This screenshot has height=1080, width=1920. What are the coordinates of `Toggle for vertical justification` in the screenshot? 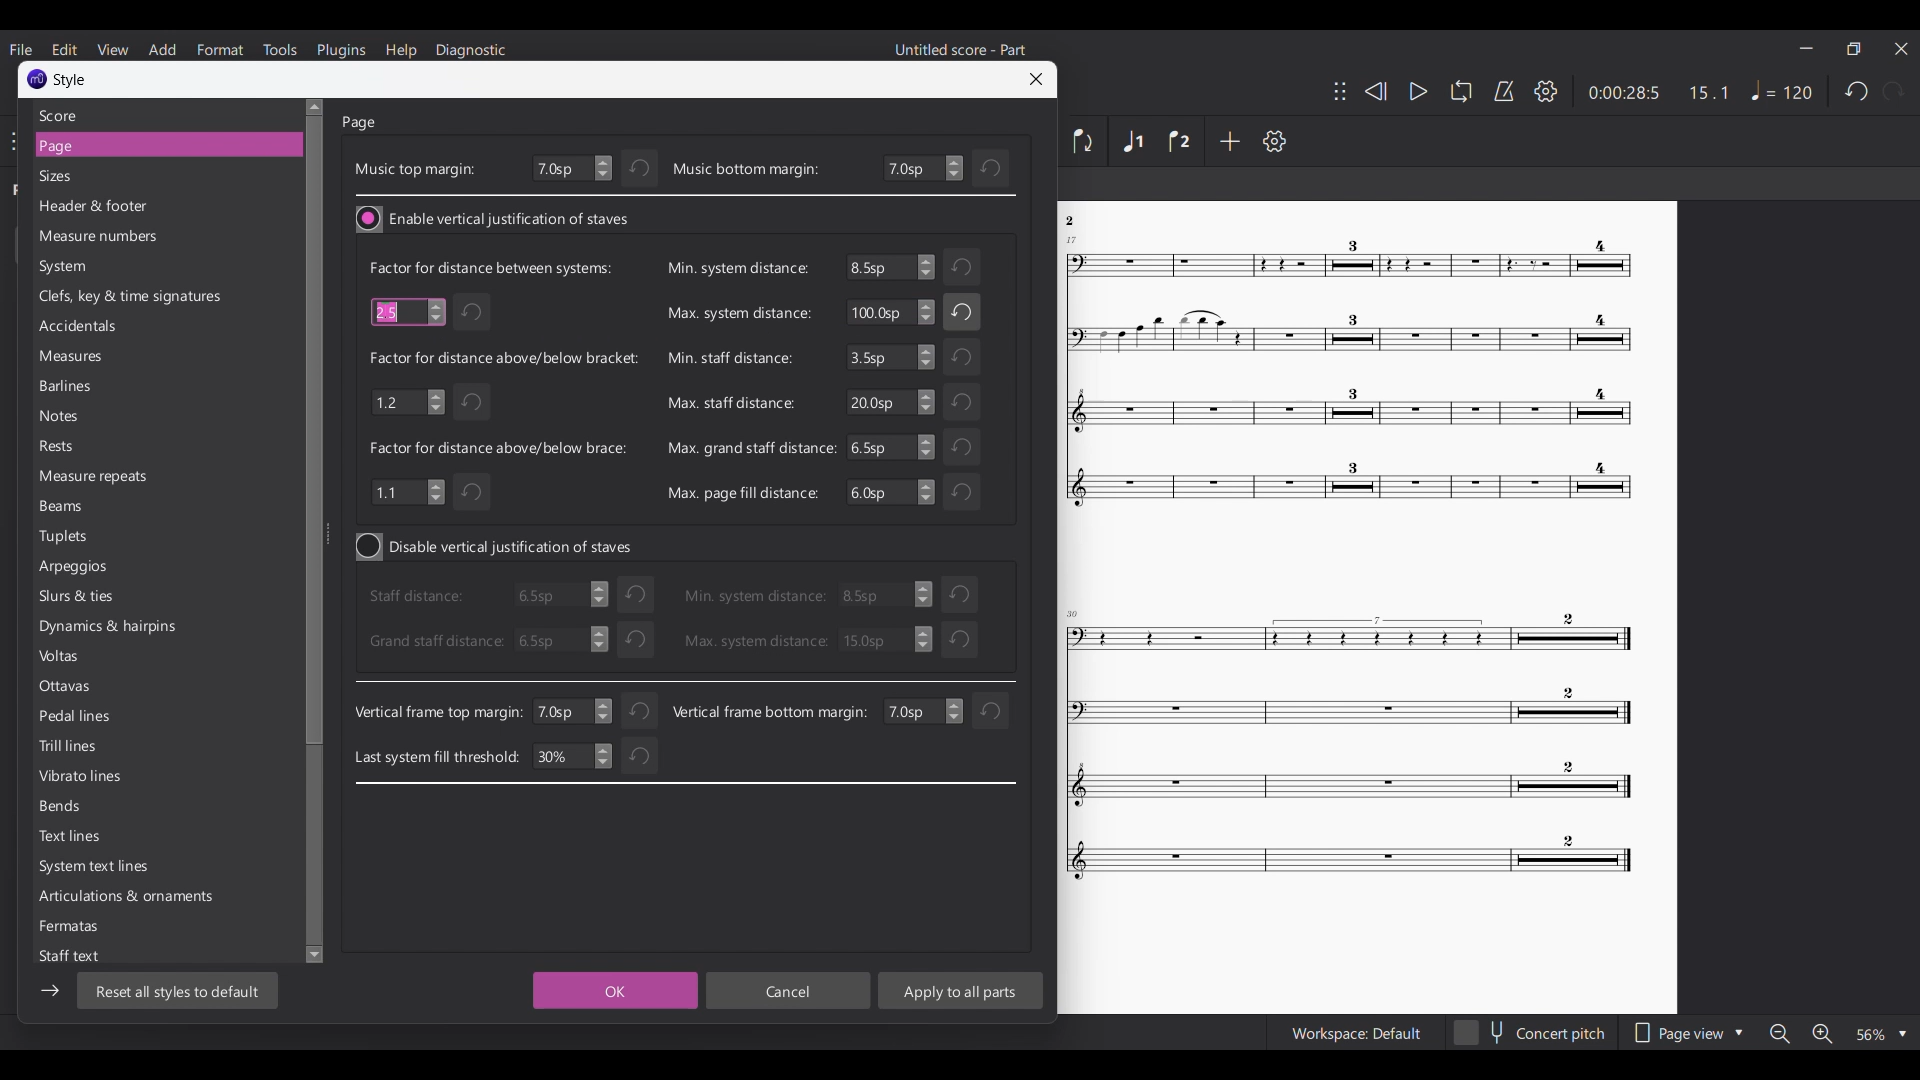 It's located at (497, 547).